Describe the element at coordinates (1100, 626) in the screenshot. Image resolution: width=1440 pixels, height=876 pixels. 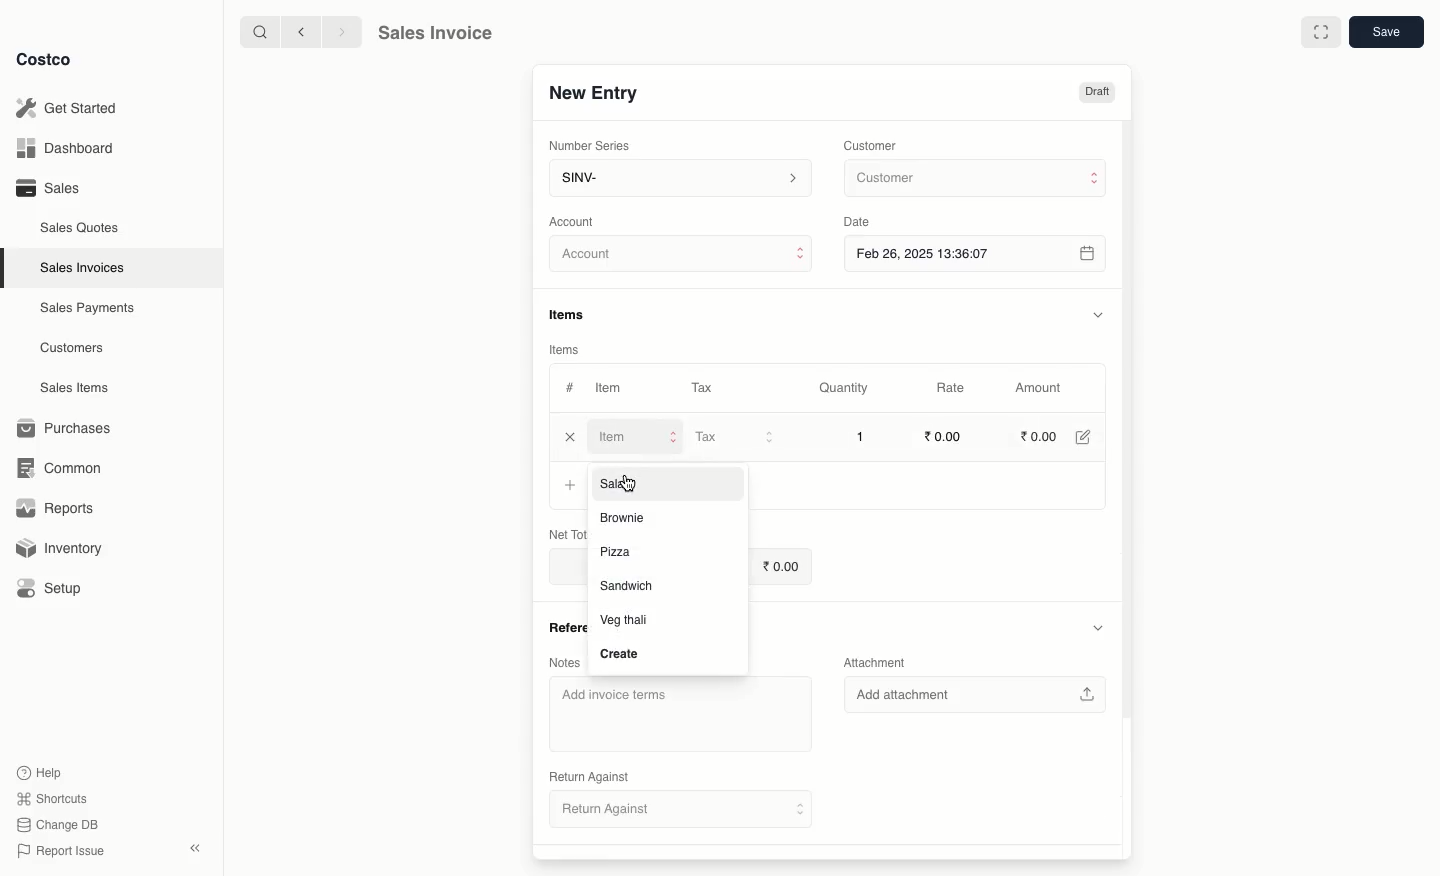
I see `Hide` at that location.